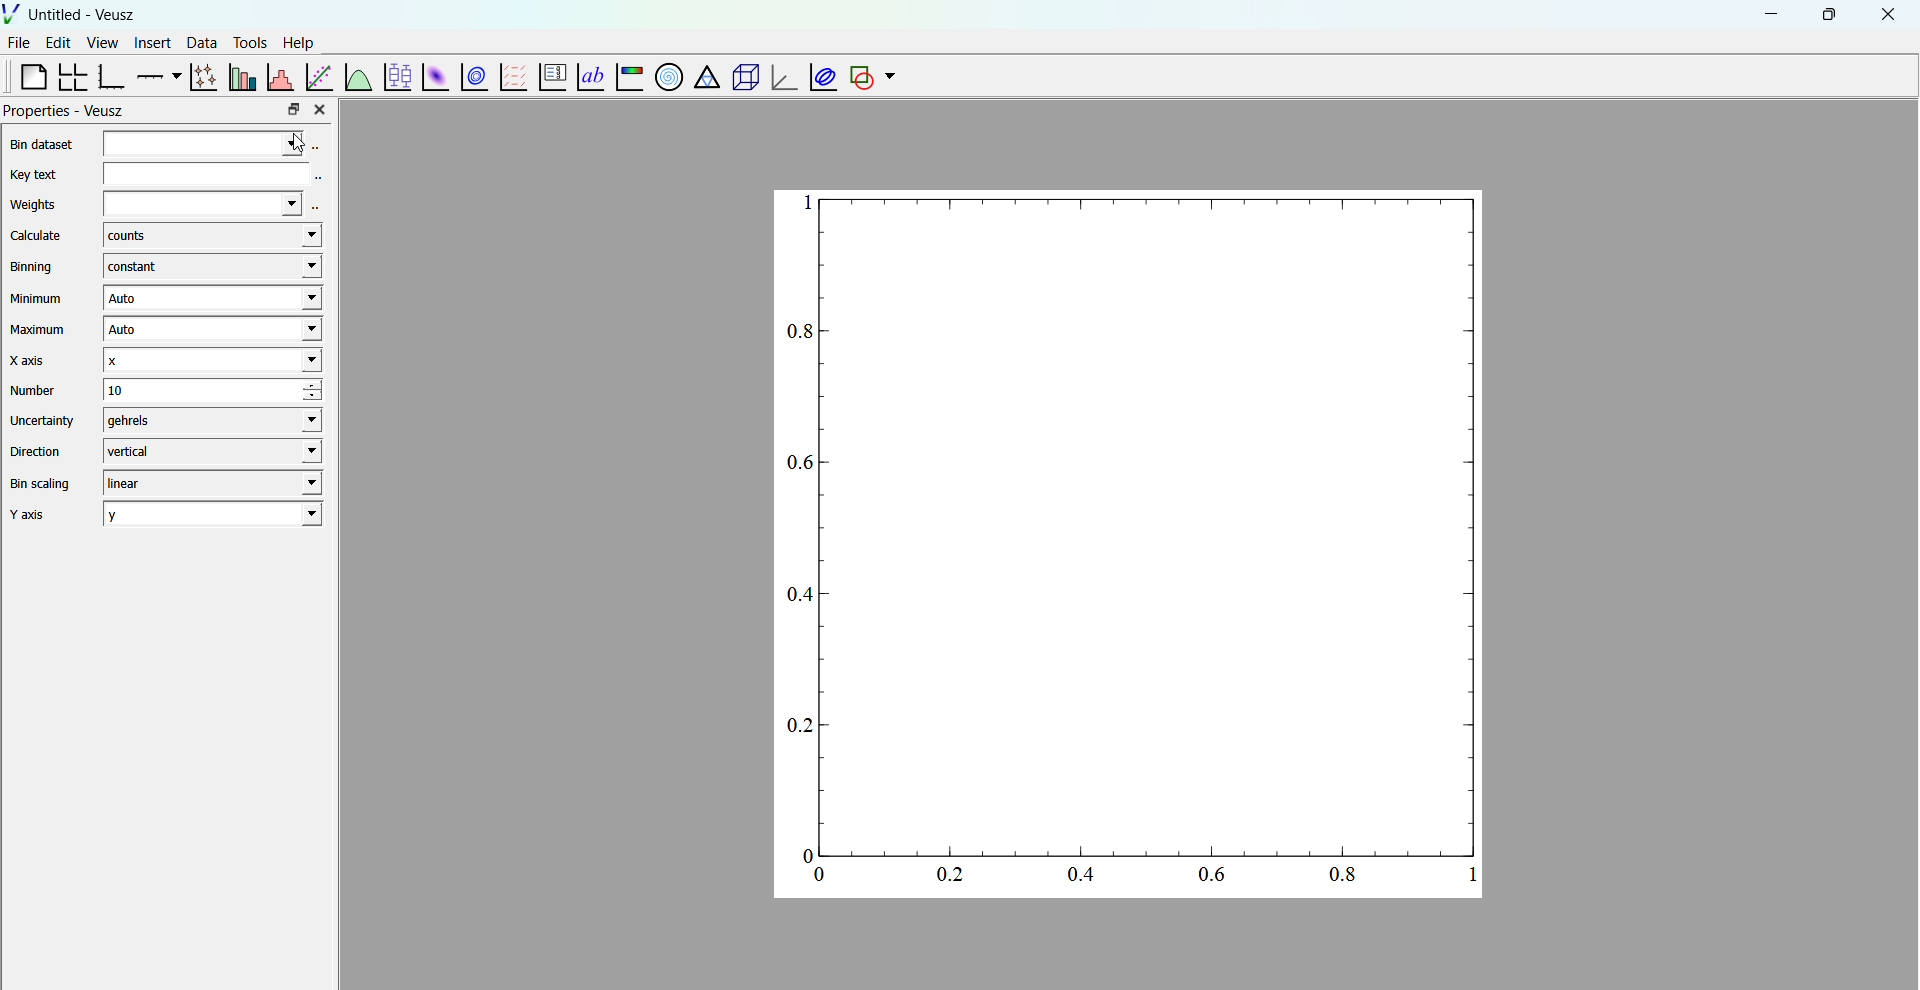 The width and height of the screenshot is (1920, 990). What do you see at coordinates (156, 75) in the screenshot?
I see `add an axis to a plot` at bounding box center [156, 75].